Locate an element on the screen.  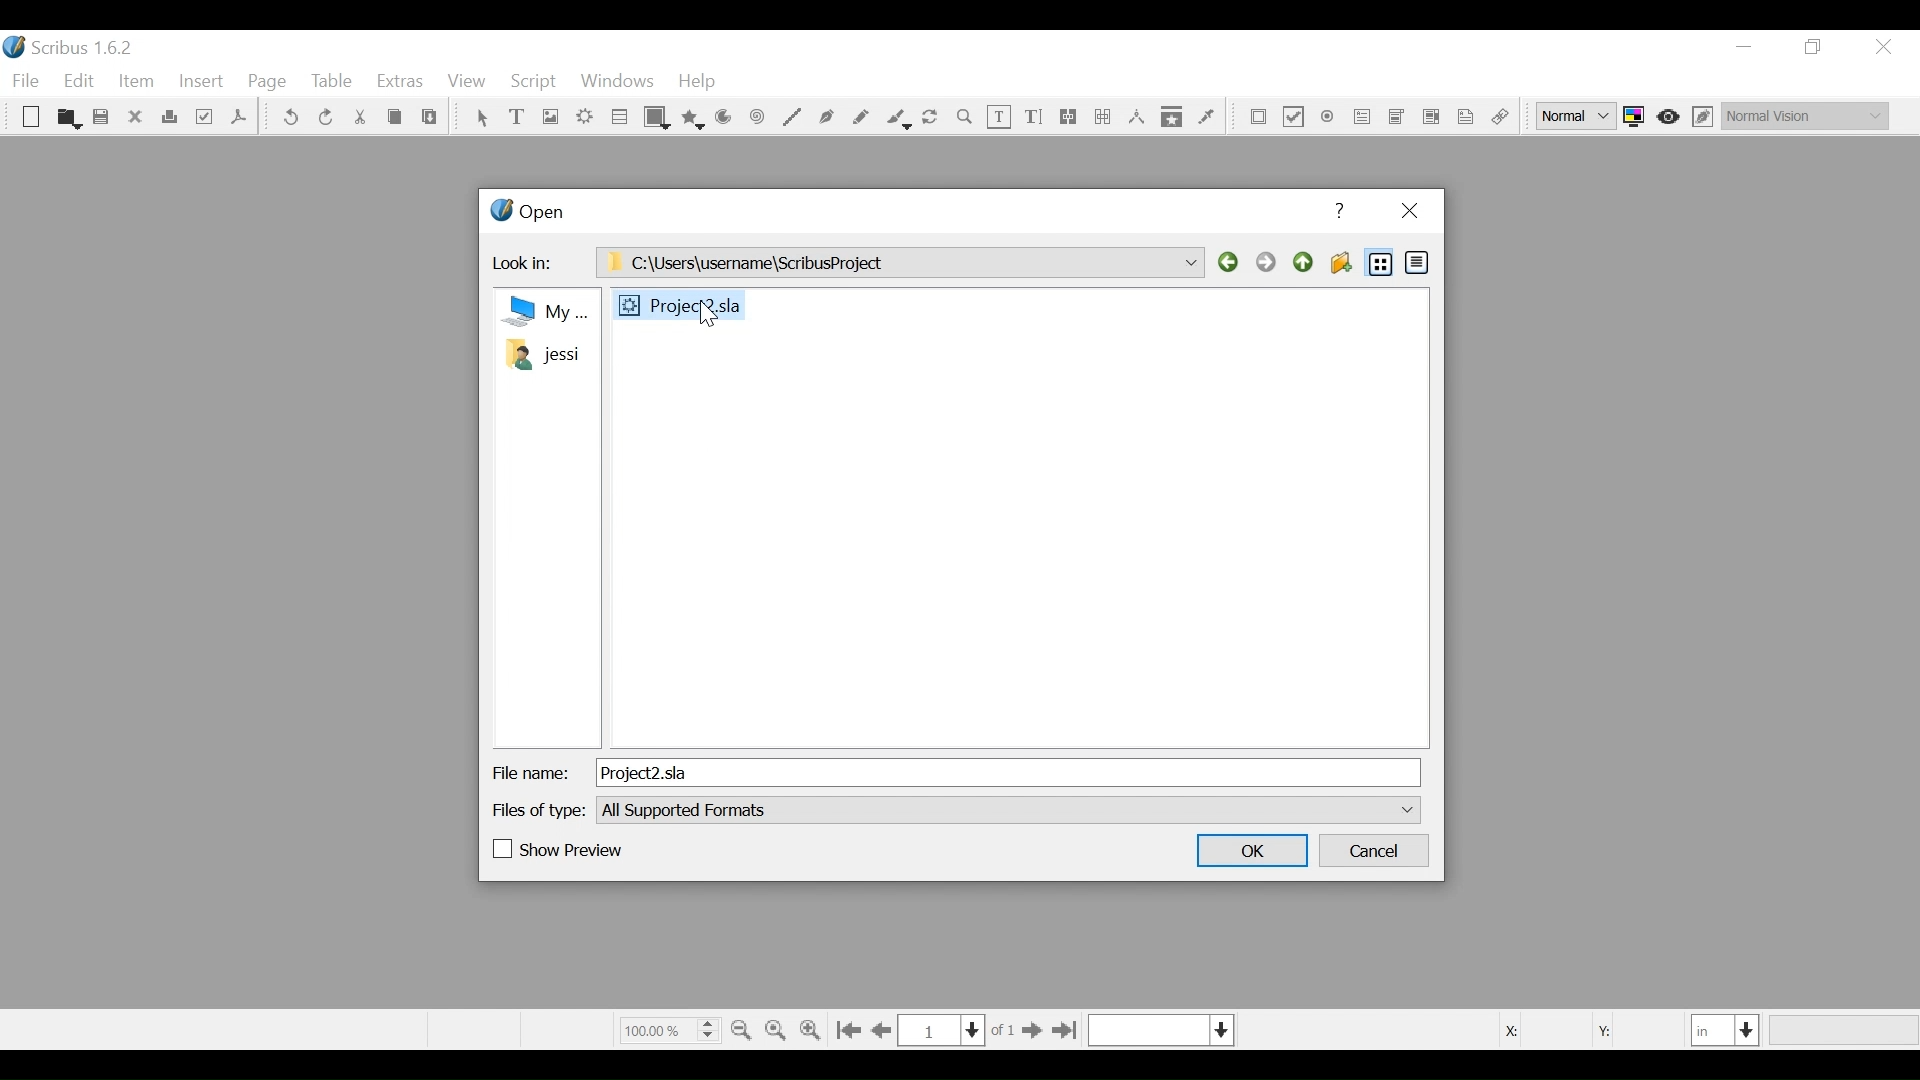
Go to the previous page is located at coordinates (885, 1031).